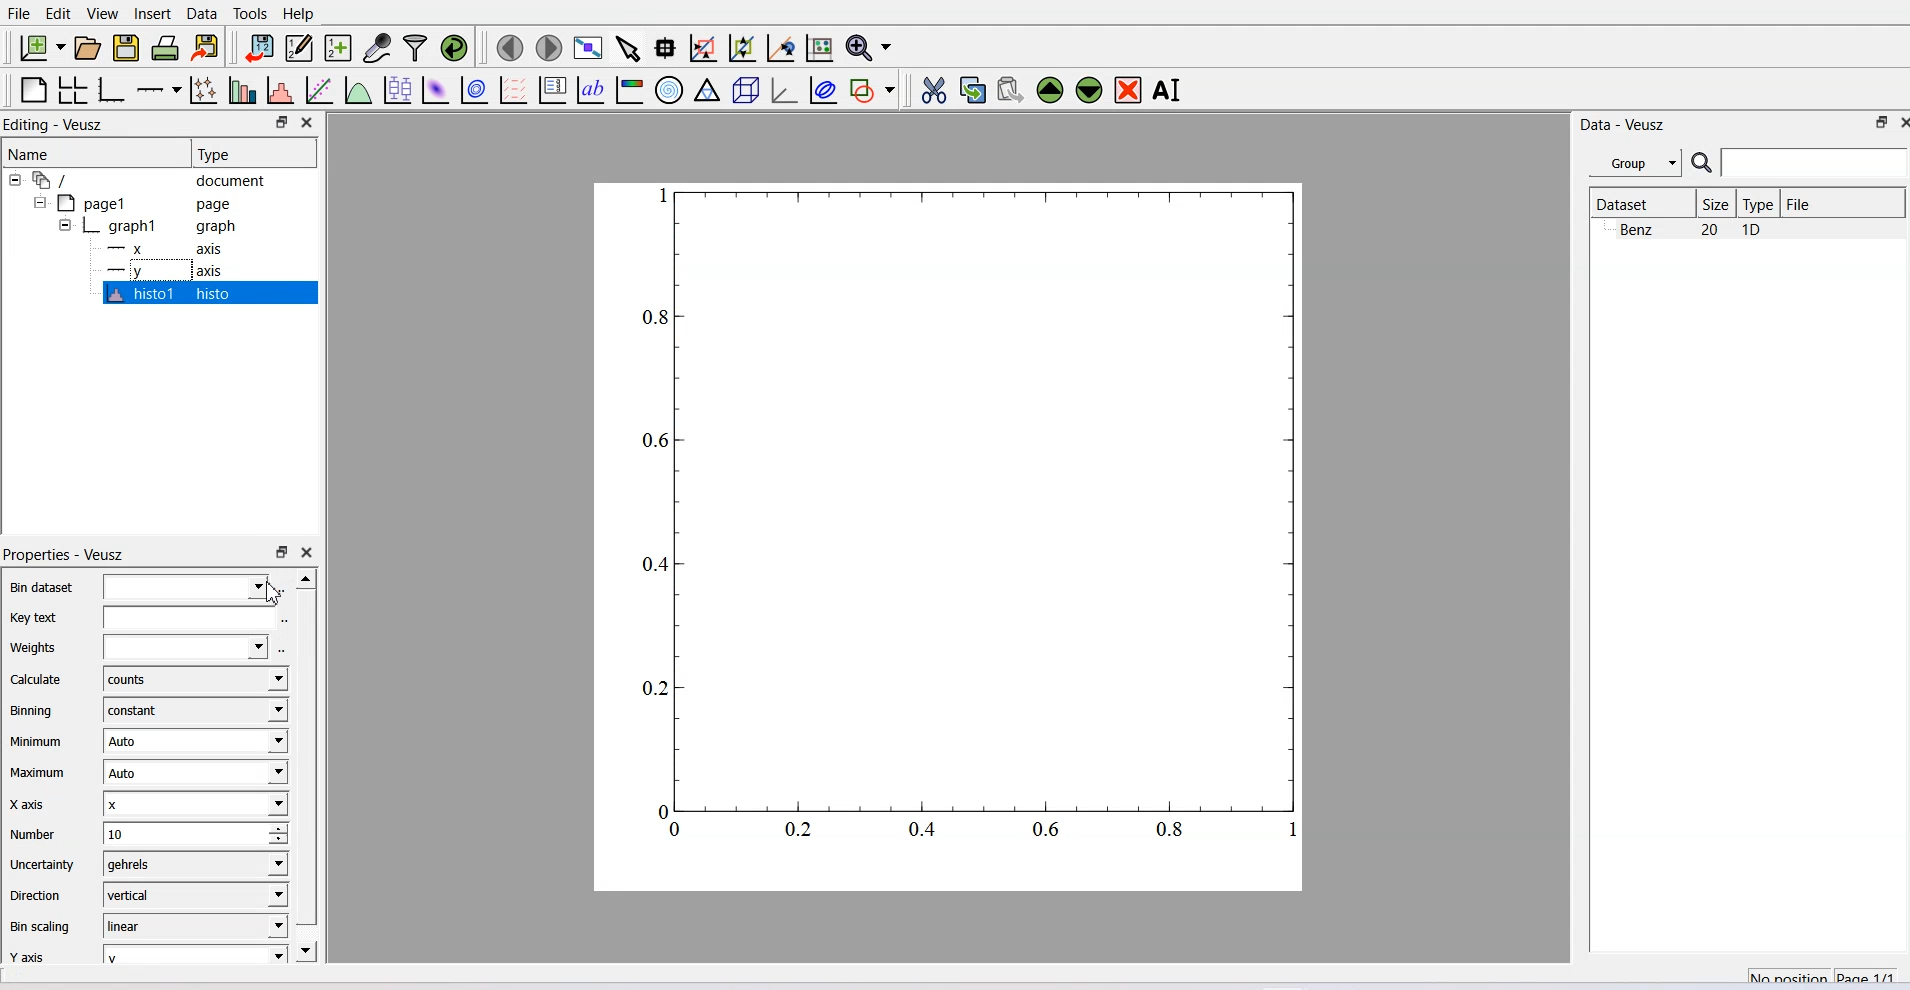 This screenshot has height=990, width=1910. I want to click on Paste widget from the clipboard, so click(1011, 91).